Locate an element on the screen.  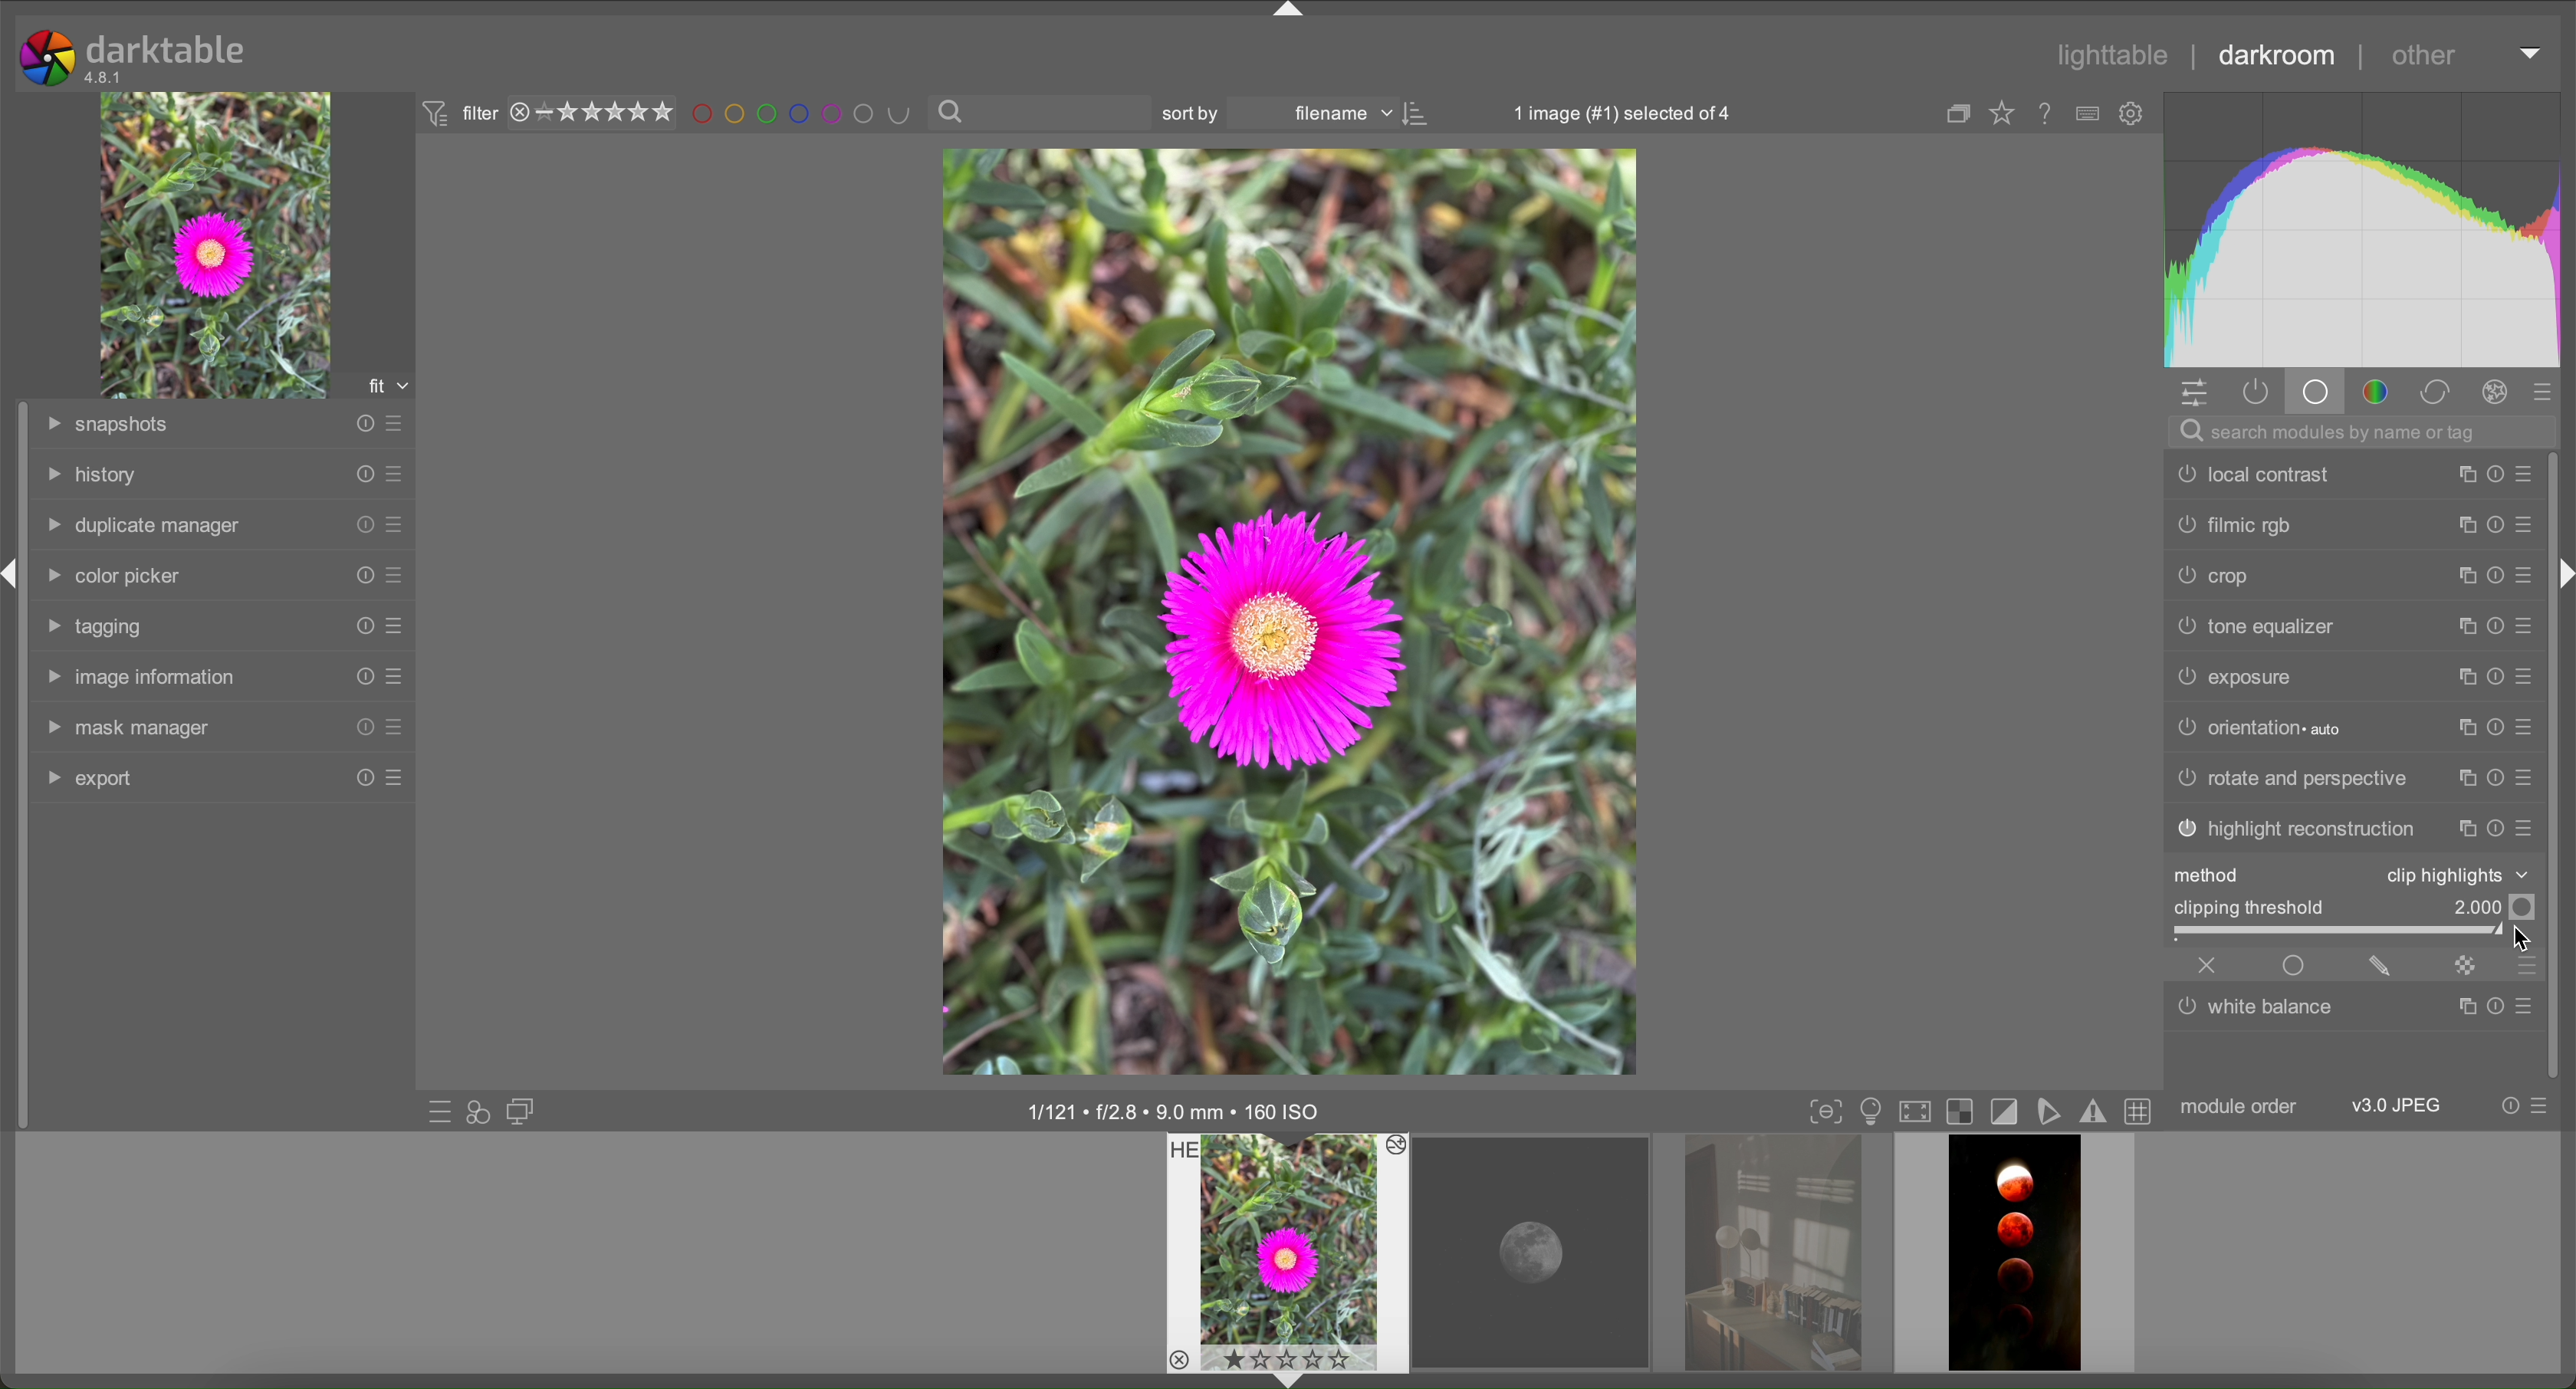
settings is located at coordinates (2131, 115).